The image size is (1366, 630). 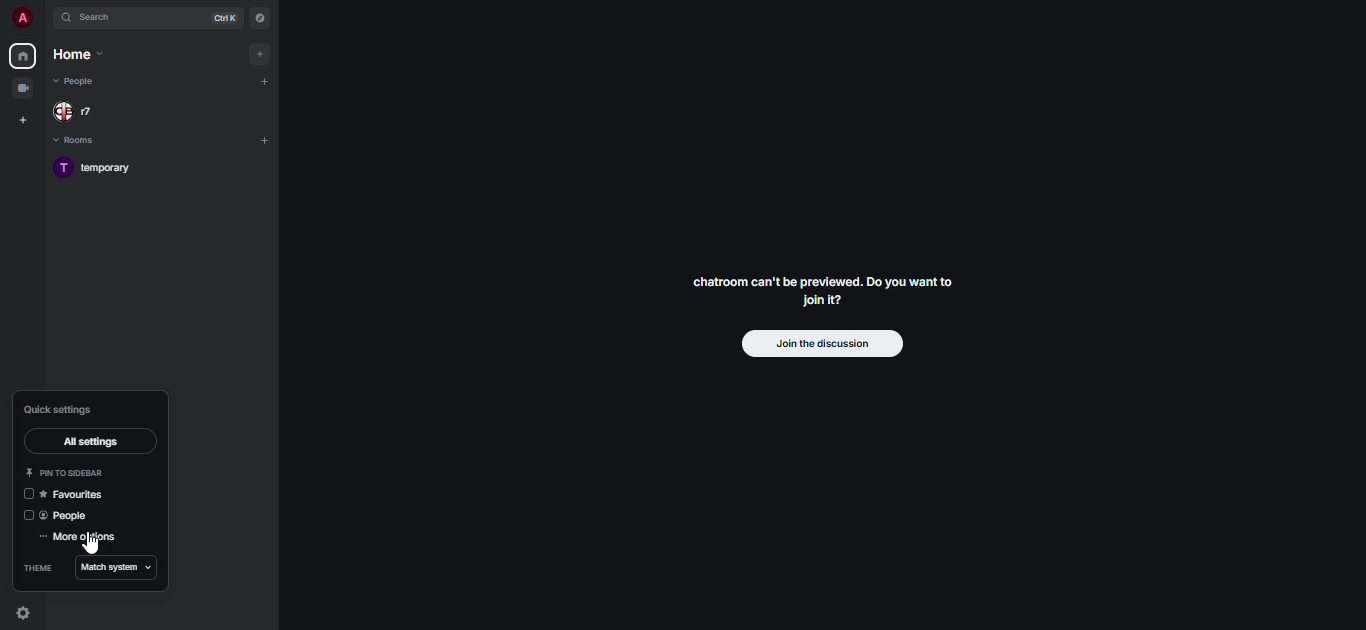 I want to click on theme, so click(x=35, y=570).